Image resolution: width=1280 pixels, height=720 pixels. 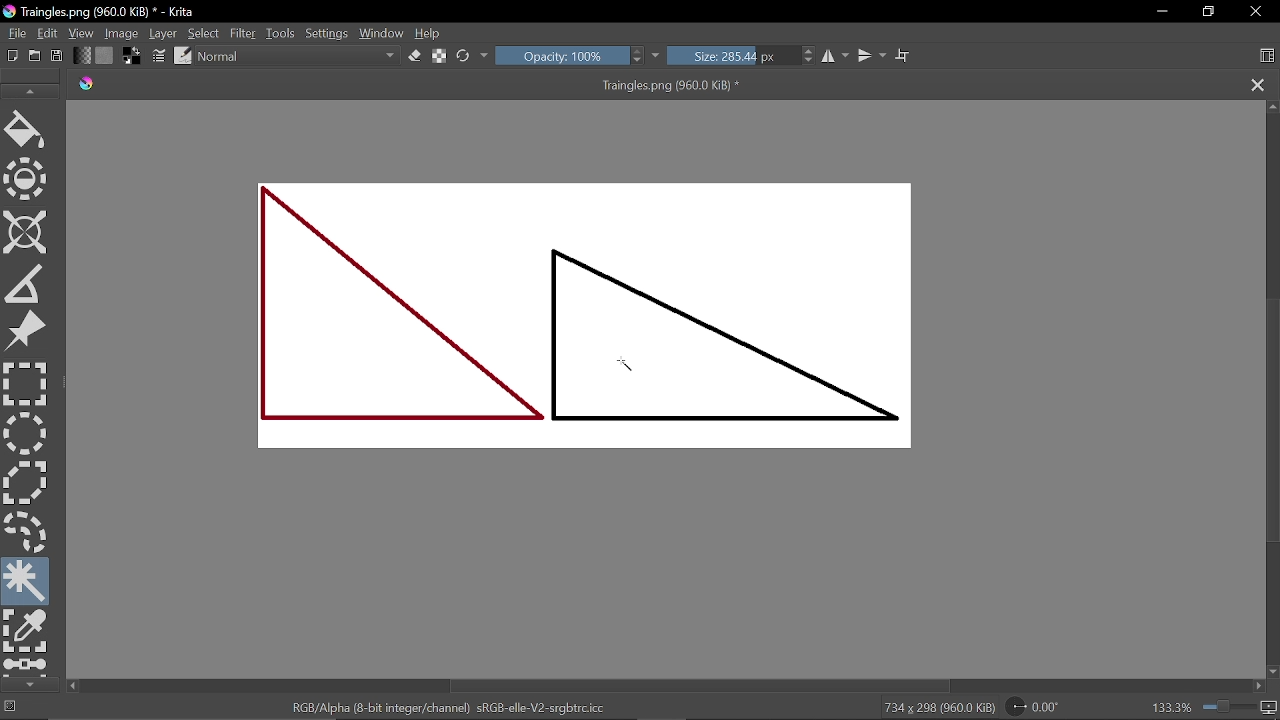 I want to click on Free select tool, so click(x=27, y=529).